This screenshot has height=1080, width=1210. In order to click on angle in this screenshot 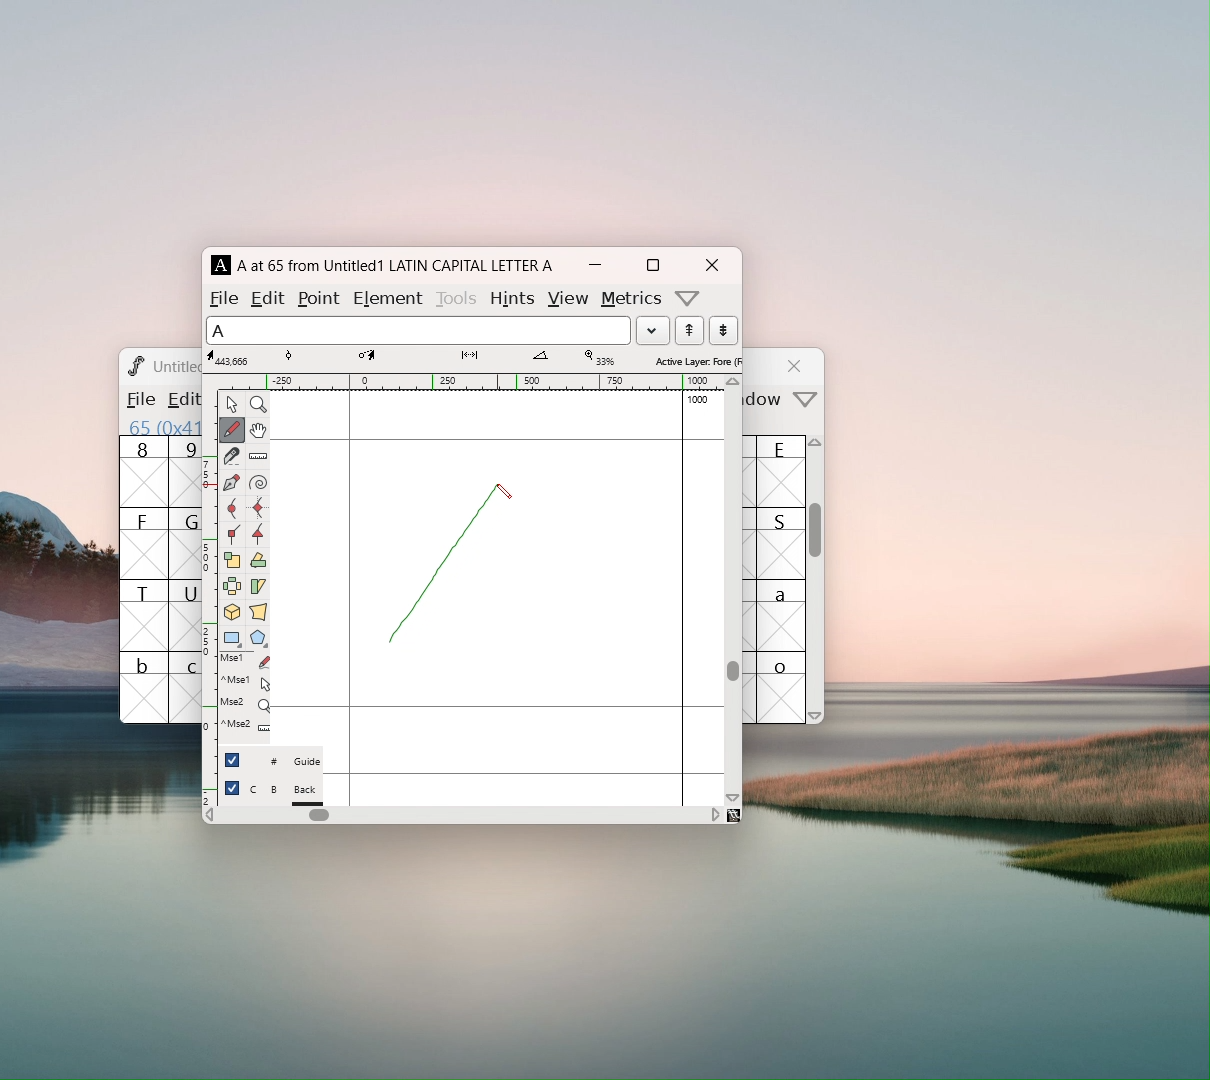, I will do `click(541, 358)`.